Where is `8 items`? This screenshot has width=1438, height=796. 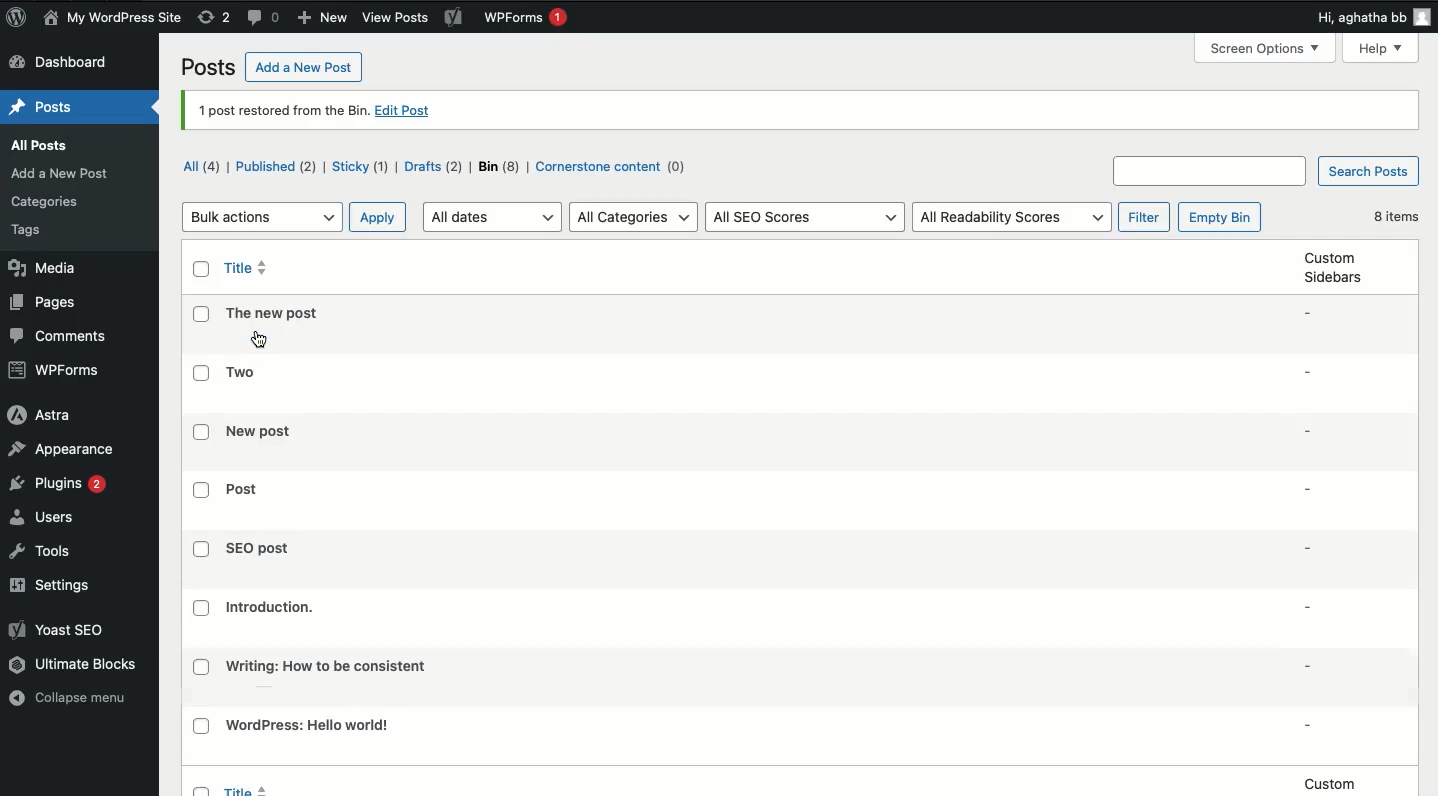
8 items is located at coordinates (1398, 217).